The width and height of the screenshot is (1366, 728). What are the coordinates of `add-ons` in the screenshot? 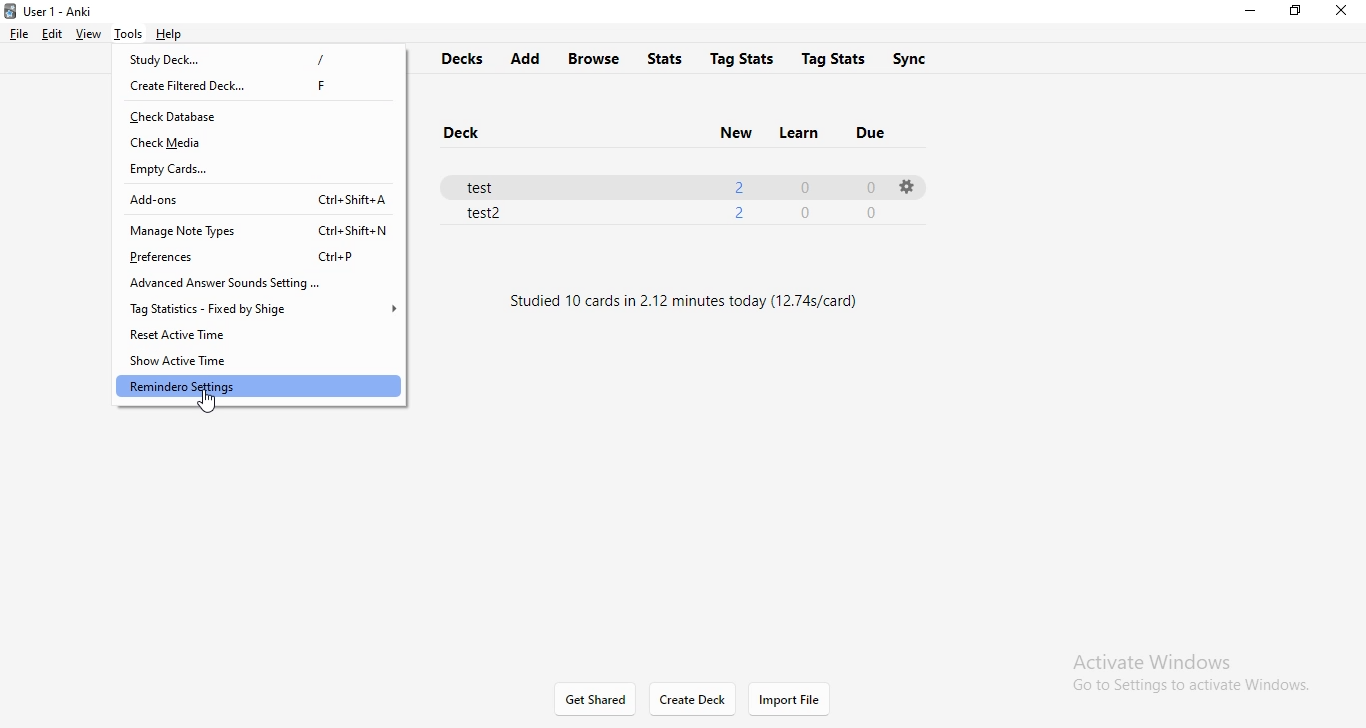 It's located at (264, 201).